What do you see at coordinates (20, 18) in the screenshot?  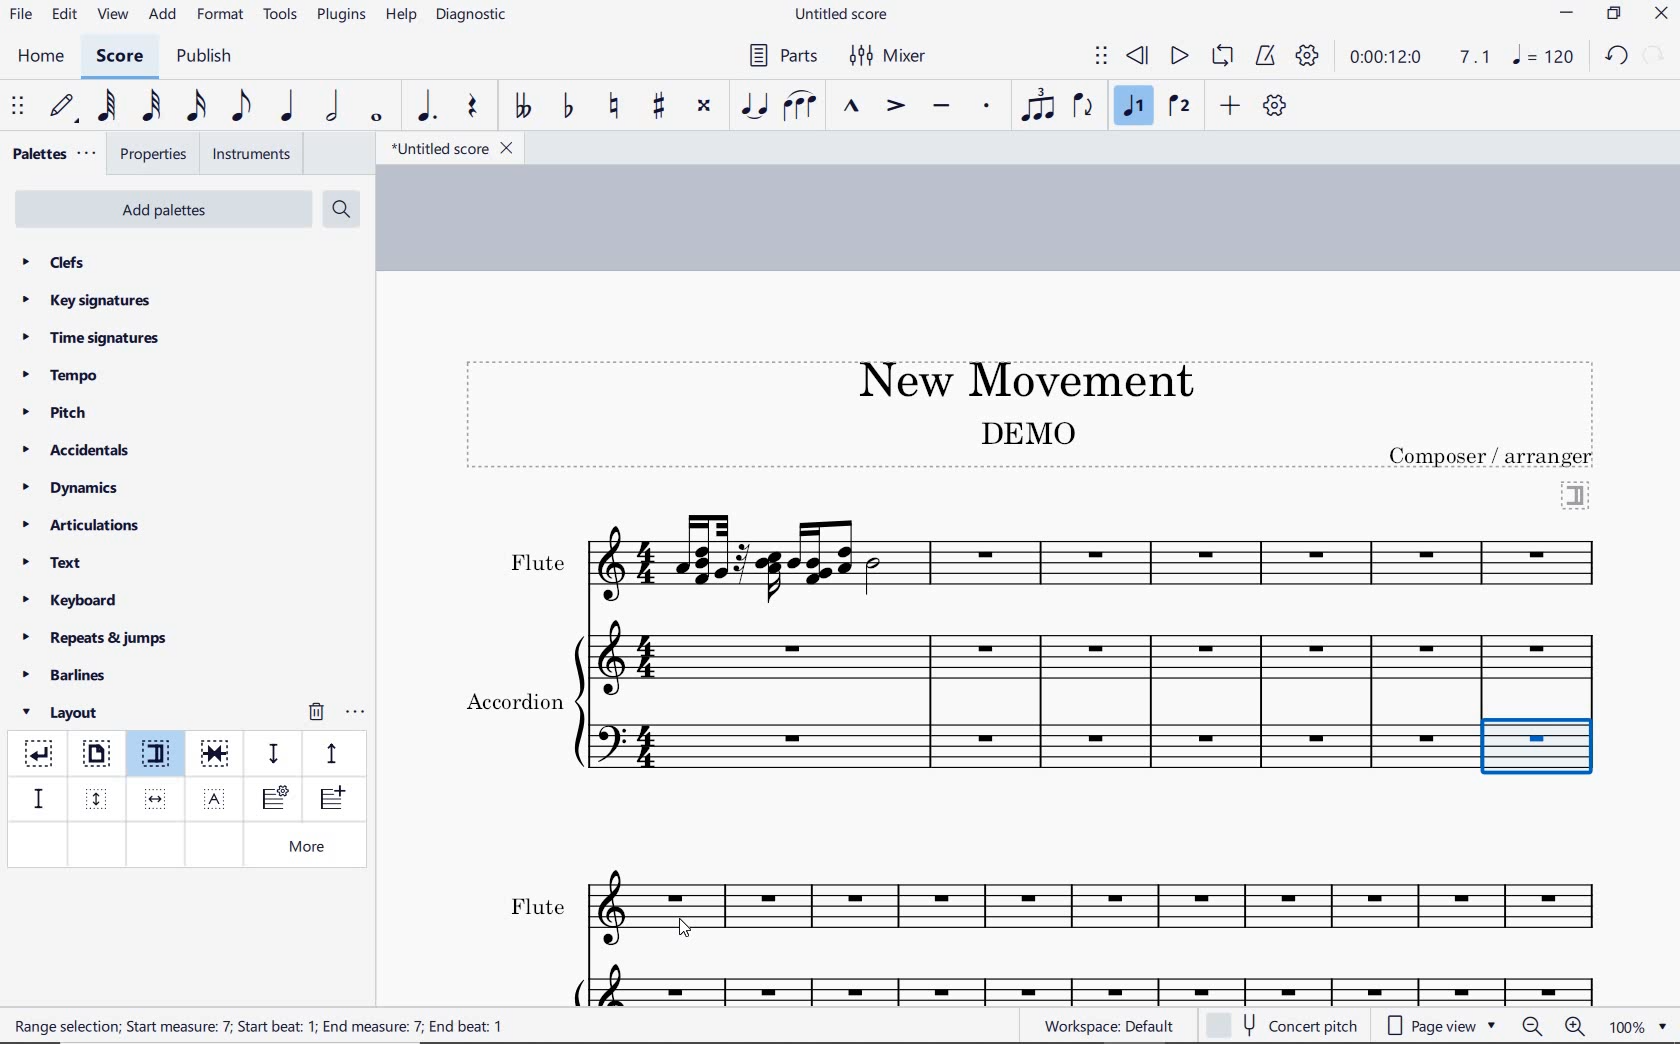 I see `file` at bounding box center [20, 18].